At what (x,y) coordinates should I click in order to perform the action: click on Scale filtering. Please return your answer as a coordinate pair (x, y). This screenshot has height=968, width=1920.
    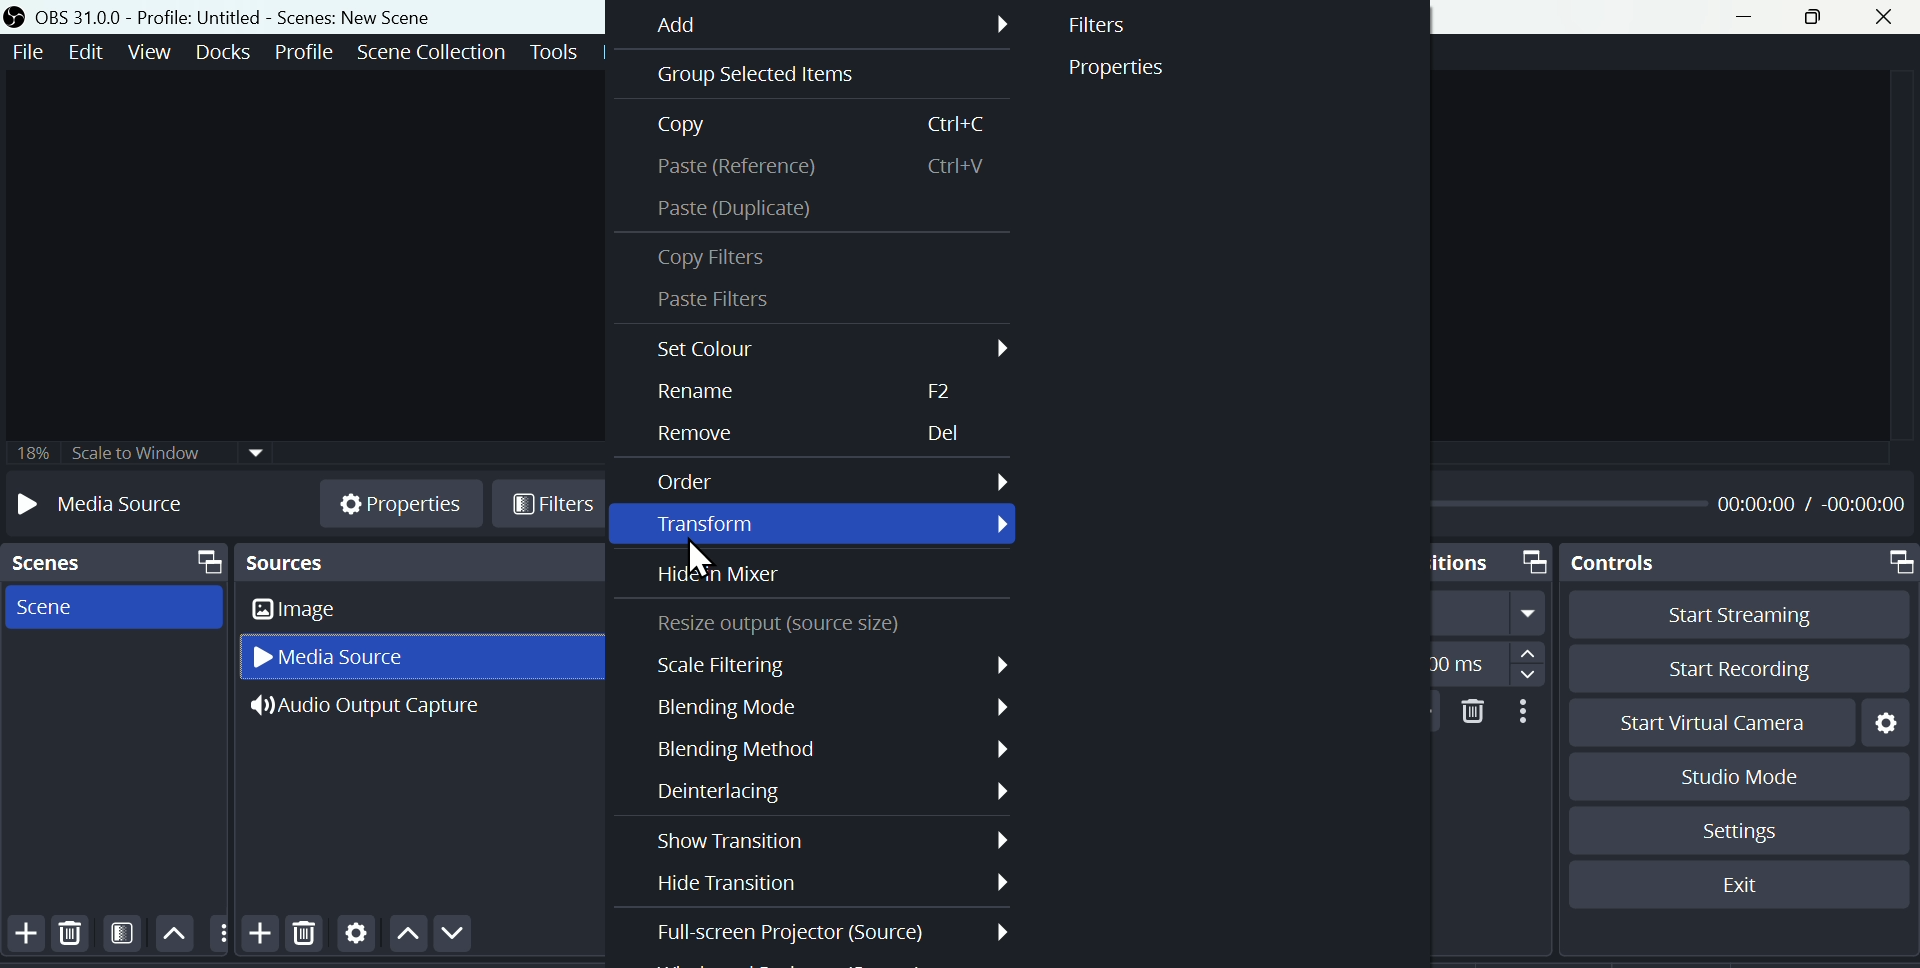
    Looking at the image, I should click on (831, 664).